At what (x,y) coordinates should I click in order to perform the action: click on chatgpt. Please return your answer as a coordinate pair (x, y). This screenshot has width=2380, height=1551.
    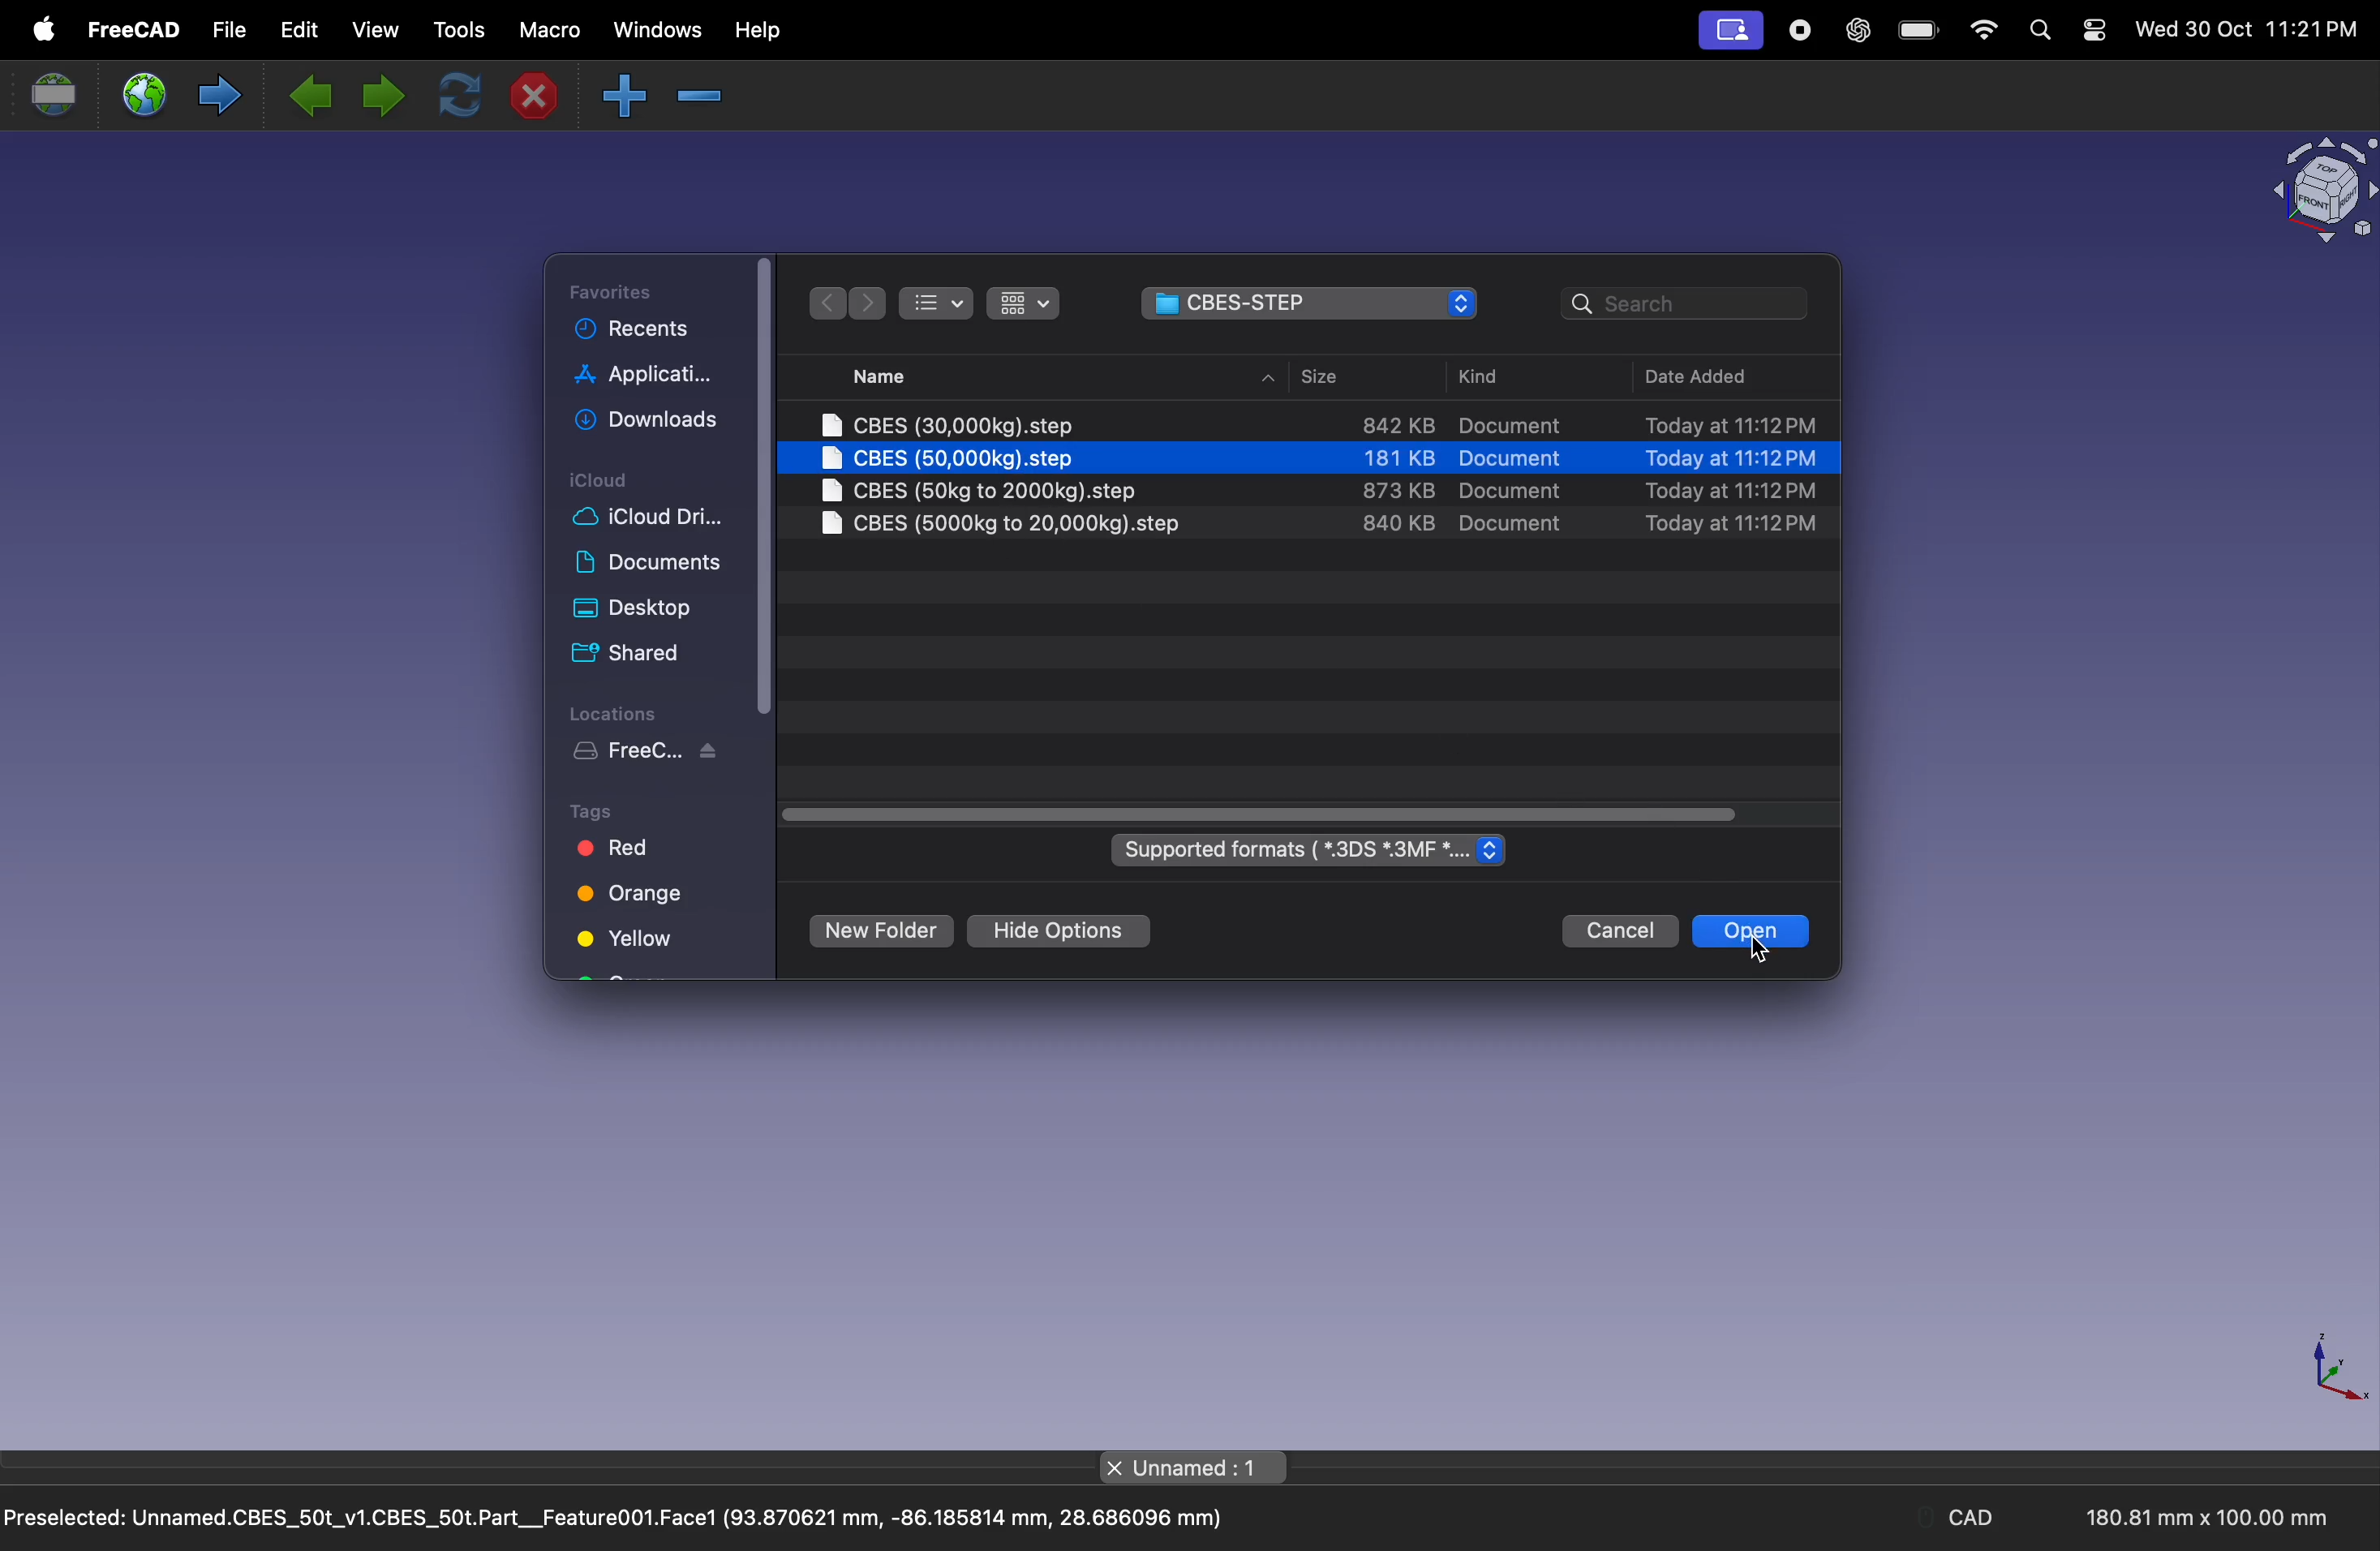
    Looking at the image, I should click on (1852, 31).